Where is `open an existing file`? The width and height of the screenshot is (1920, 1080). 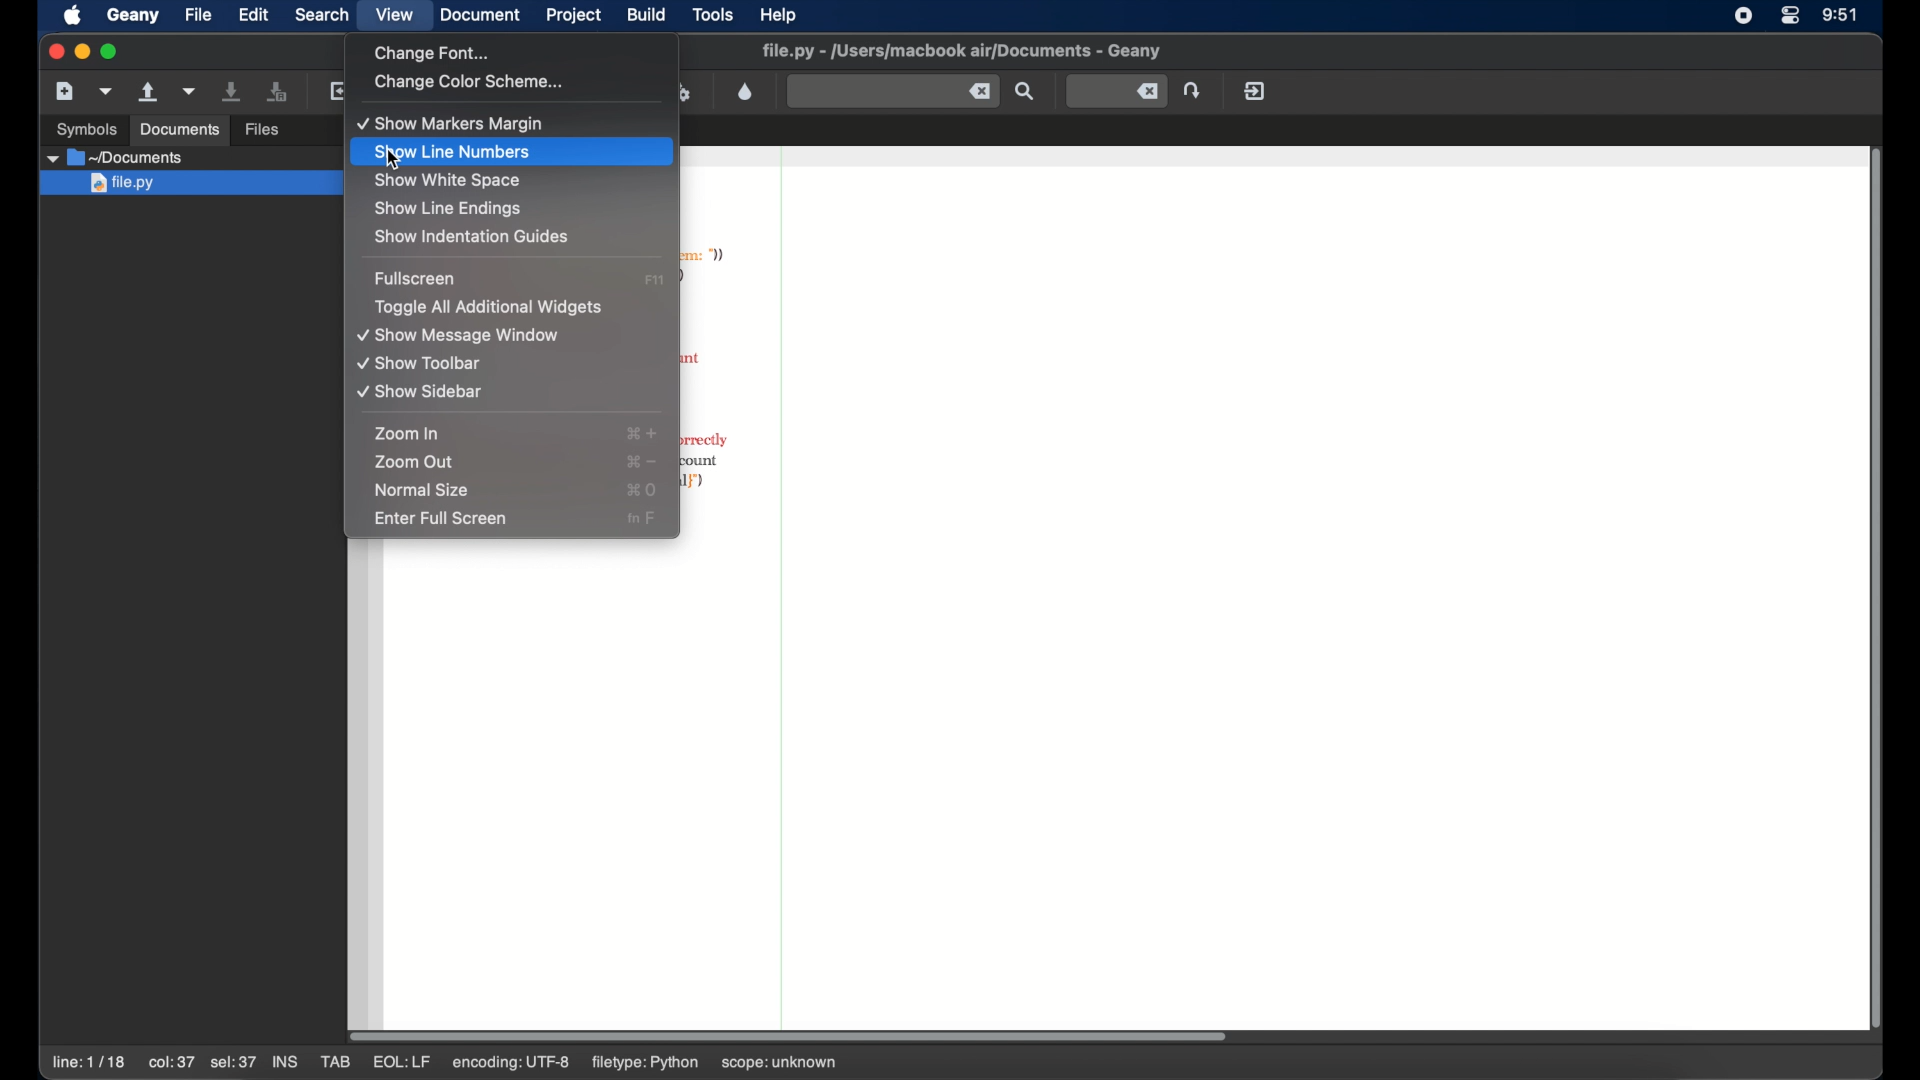
open an existing file is located at coordinates (149, 92).